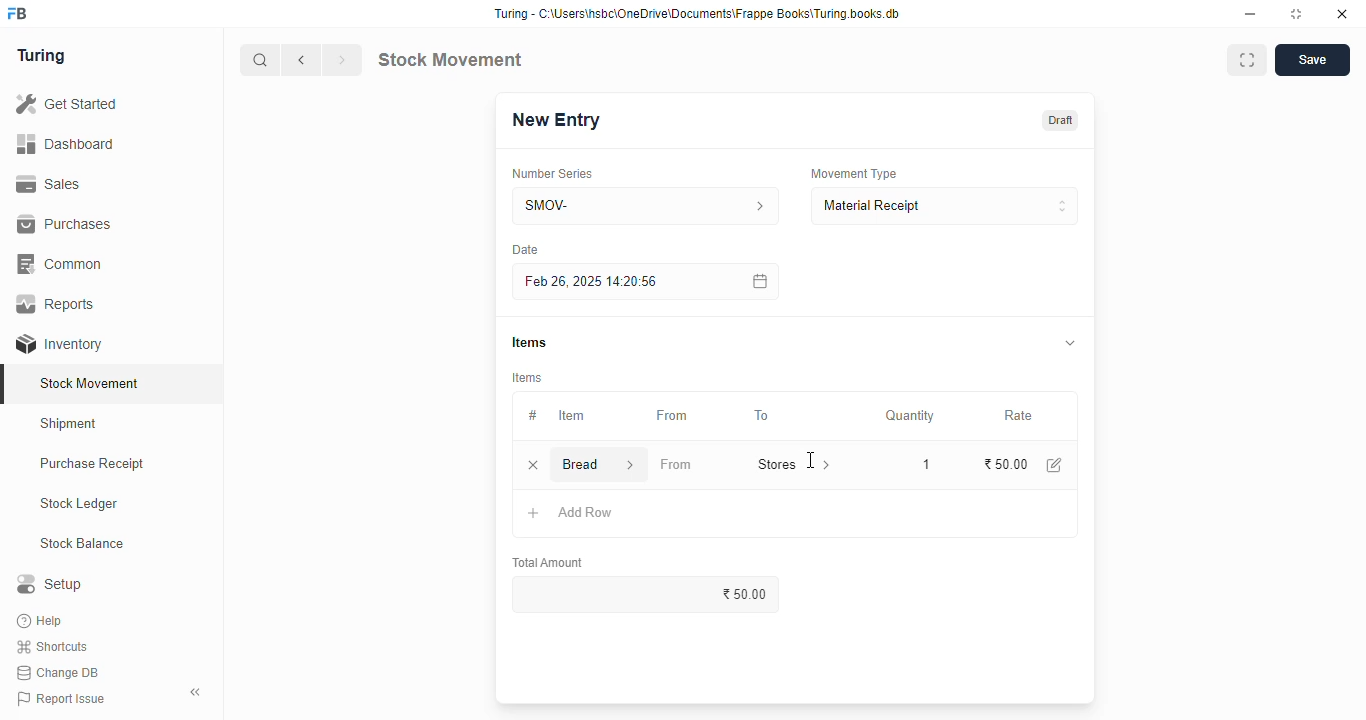 The height and width of the screenshot is (720, 1366). What do you see at coordinates (528, 378) in the screenshot?
I see `items` at bounding box center [528, 378].